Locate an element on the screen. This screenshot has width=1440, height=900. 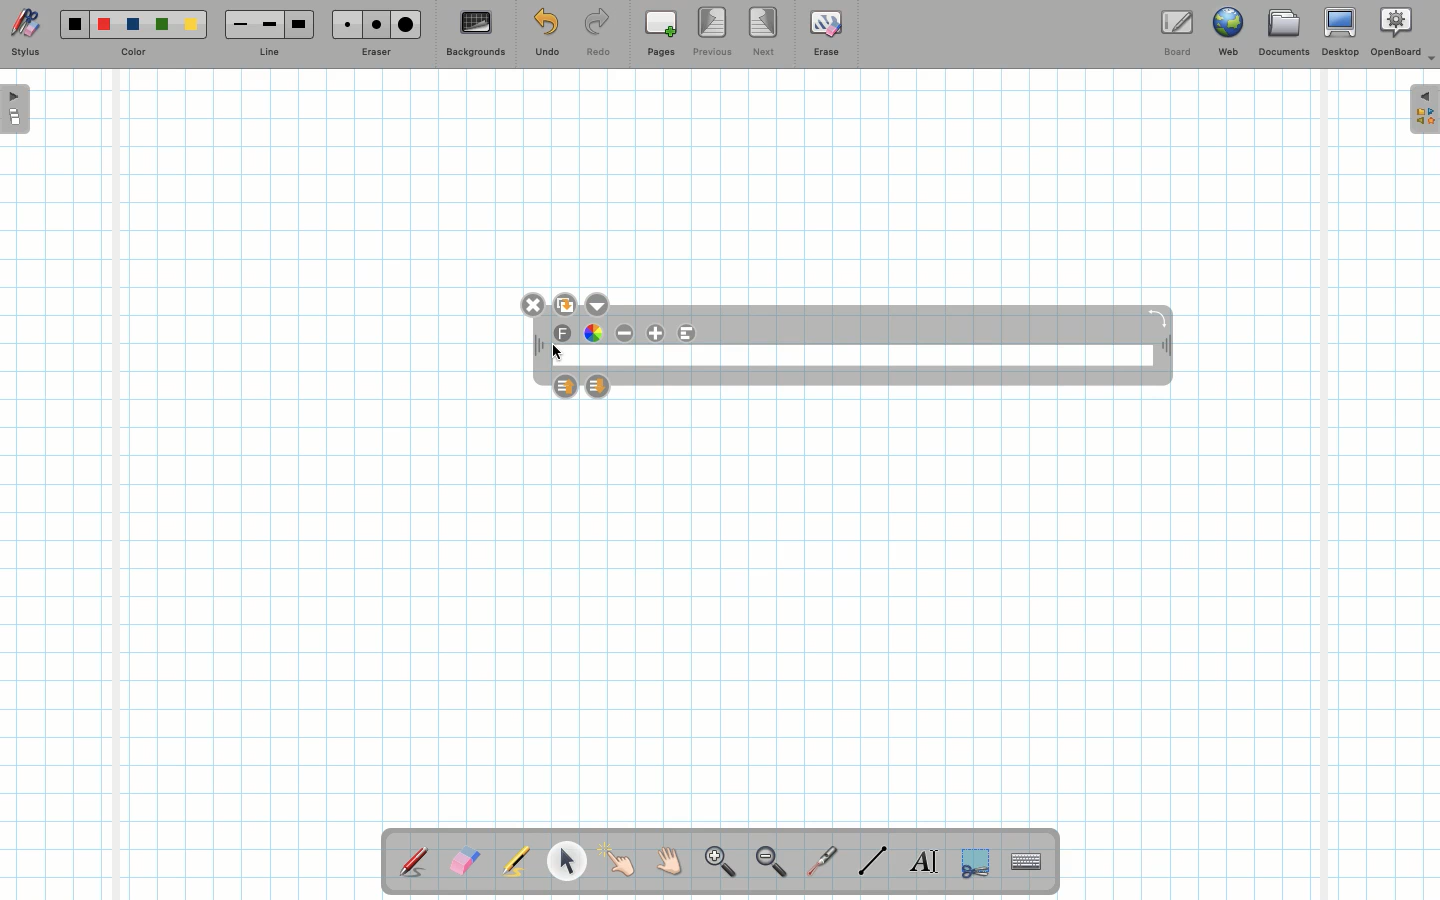
Web is located at coordinates (1227, 36).